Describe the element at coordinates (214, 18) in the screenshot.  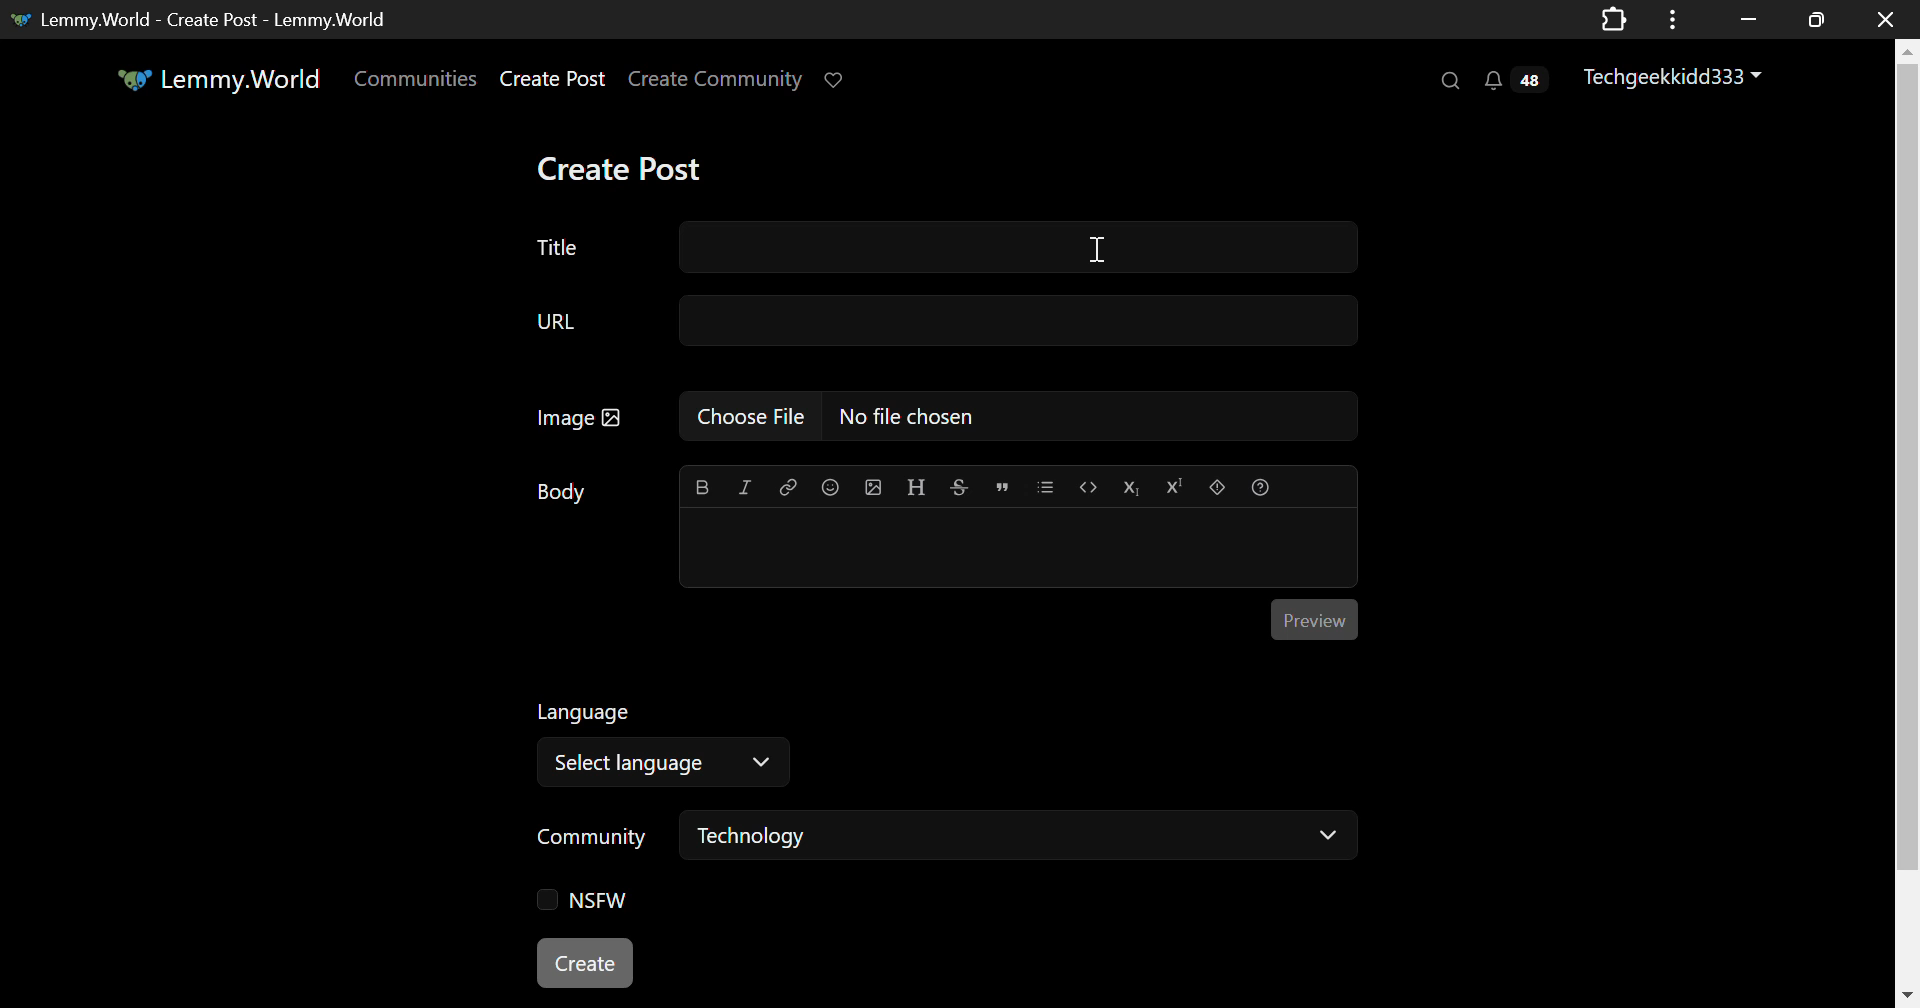
I see `Lemmy.World - Create Post - Lemmy.World` at that location.